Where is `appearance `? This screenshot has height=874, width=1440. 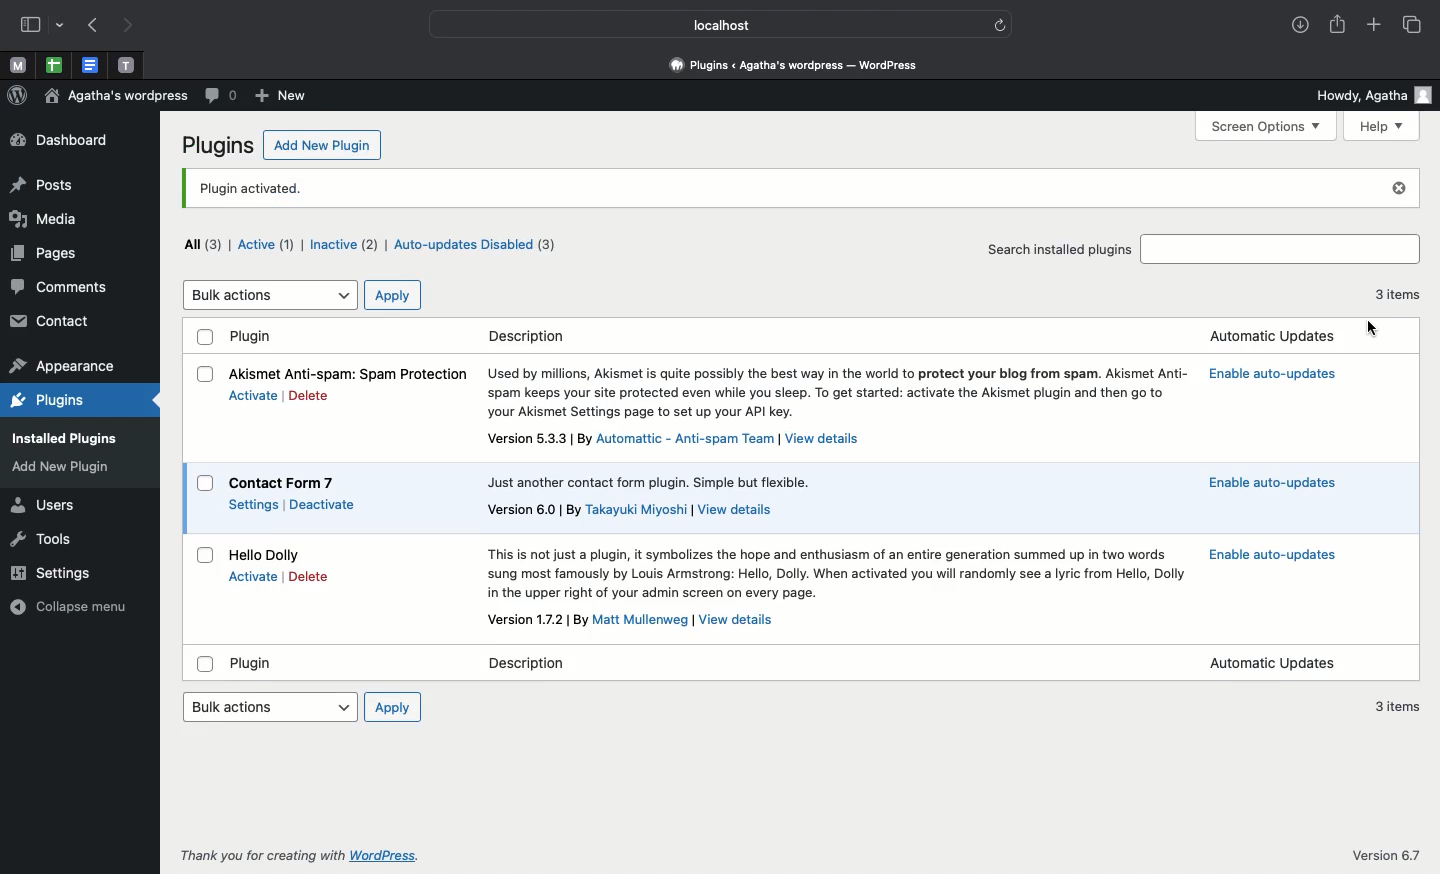 appearance  is located at coordinates (62, 367).